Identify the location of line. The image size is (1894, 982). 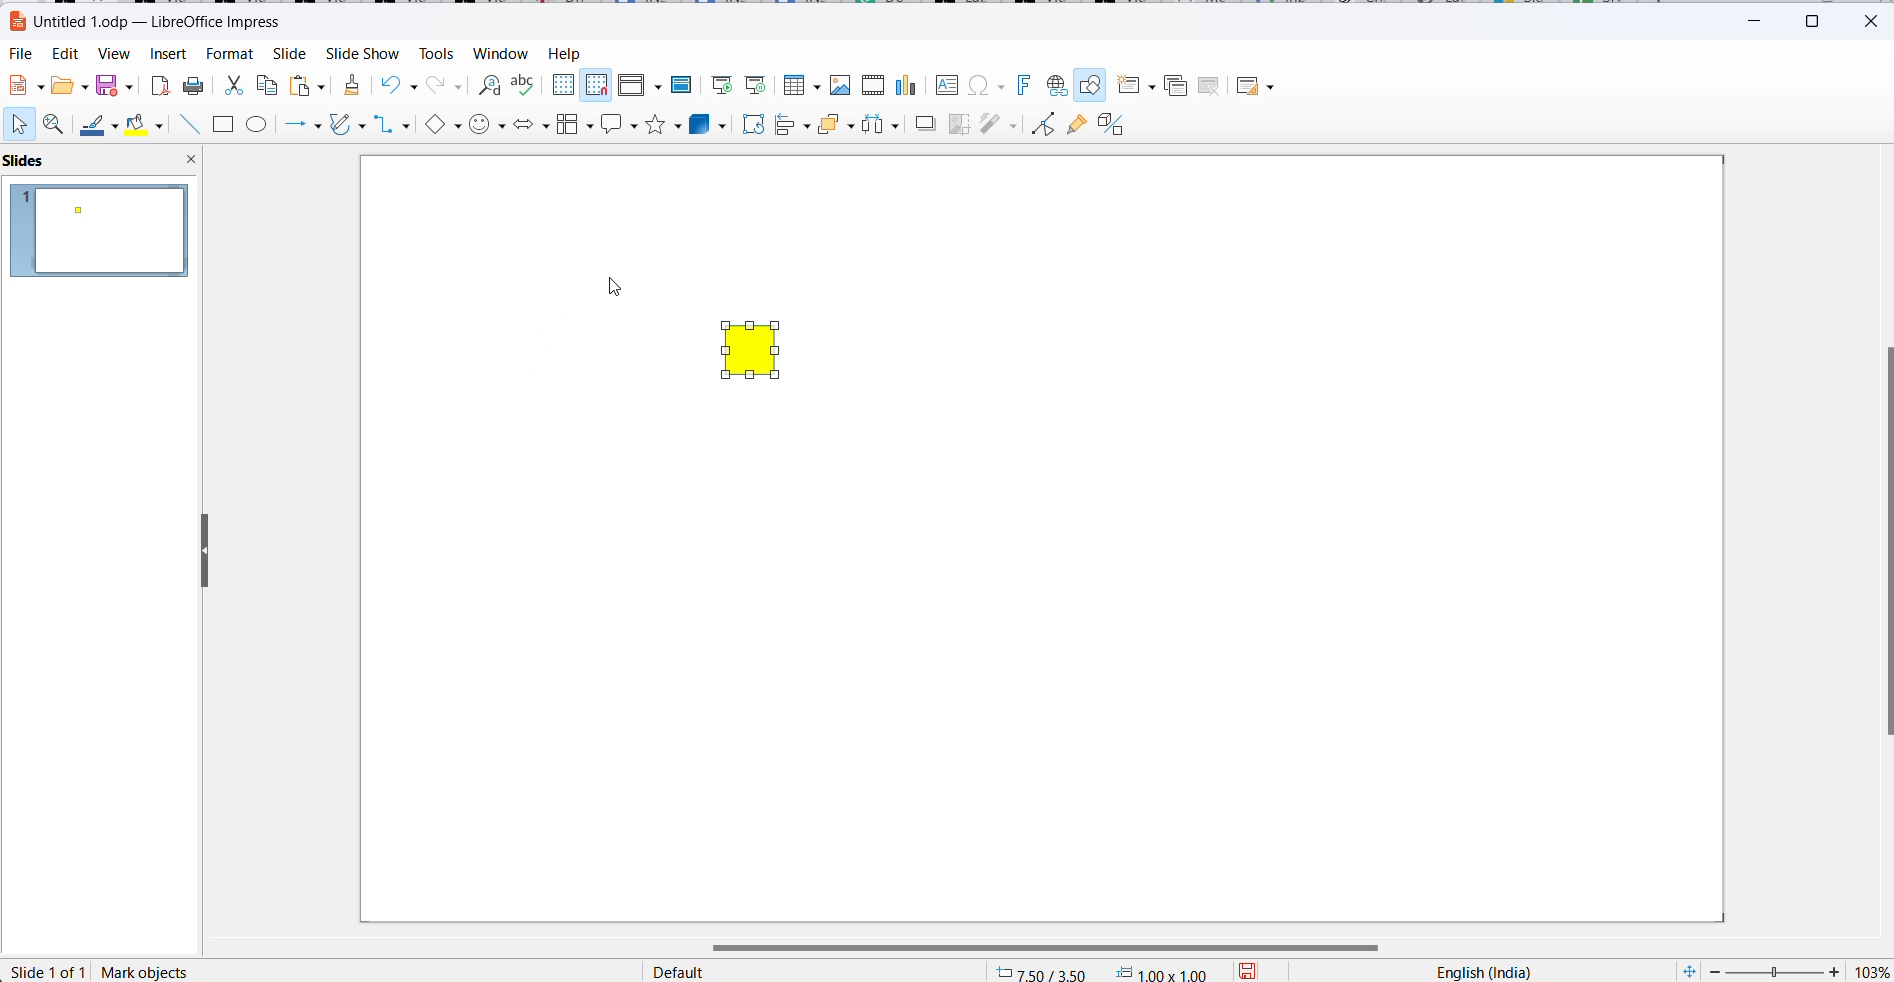
(191, 126).